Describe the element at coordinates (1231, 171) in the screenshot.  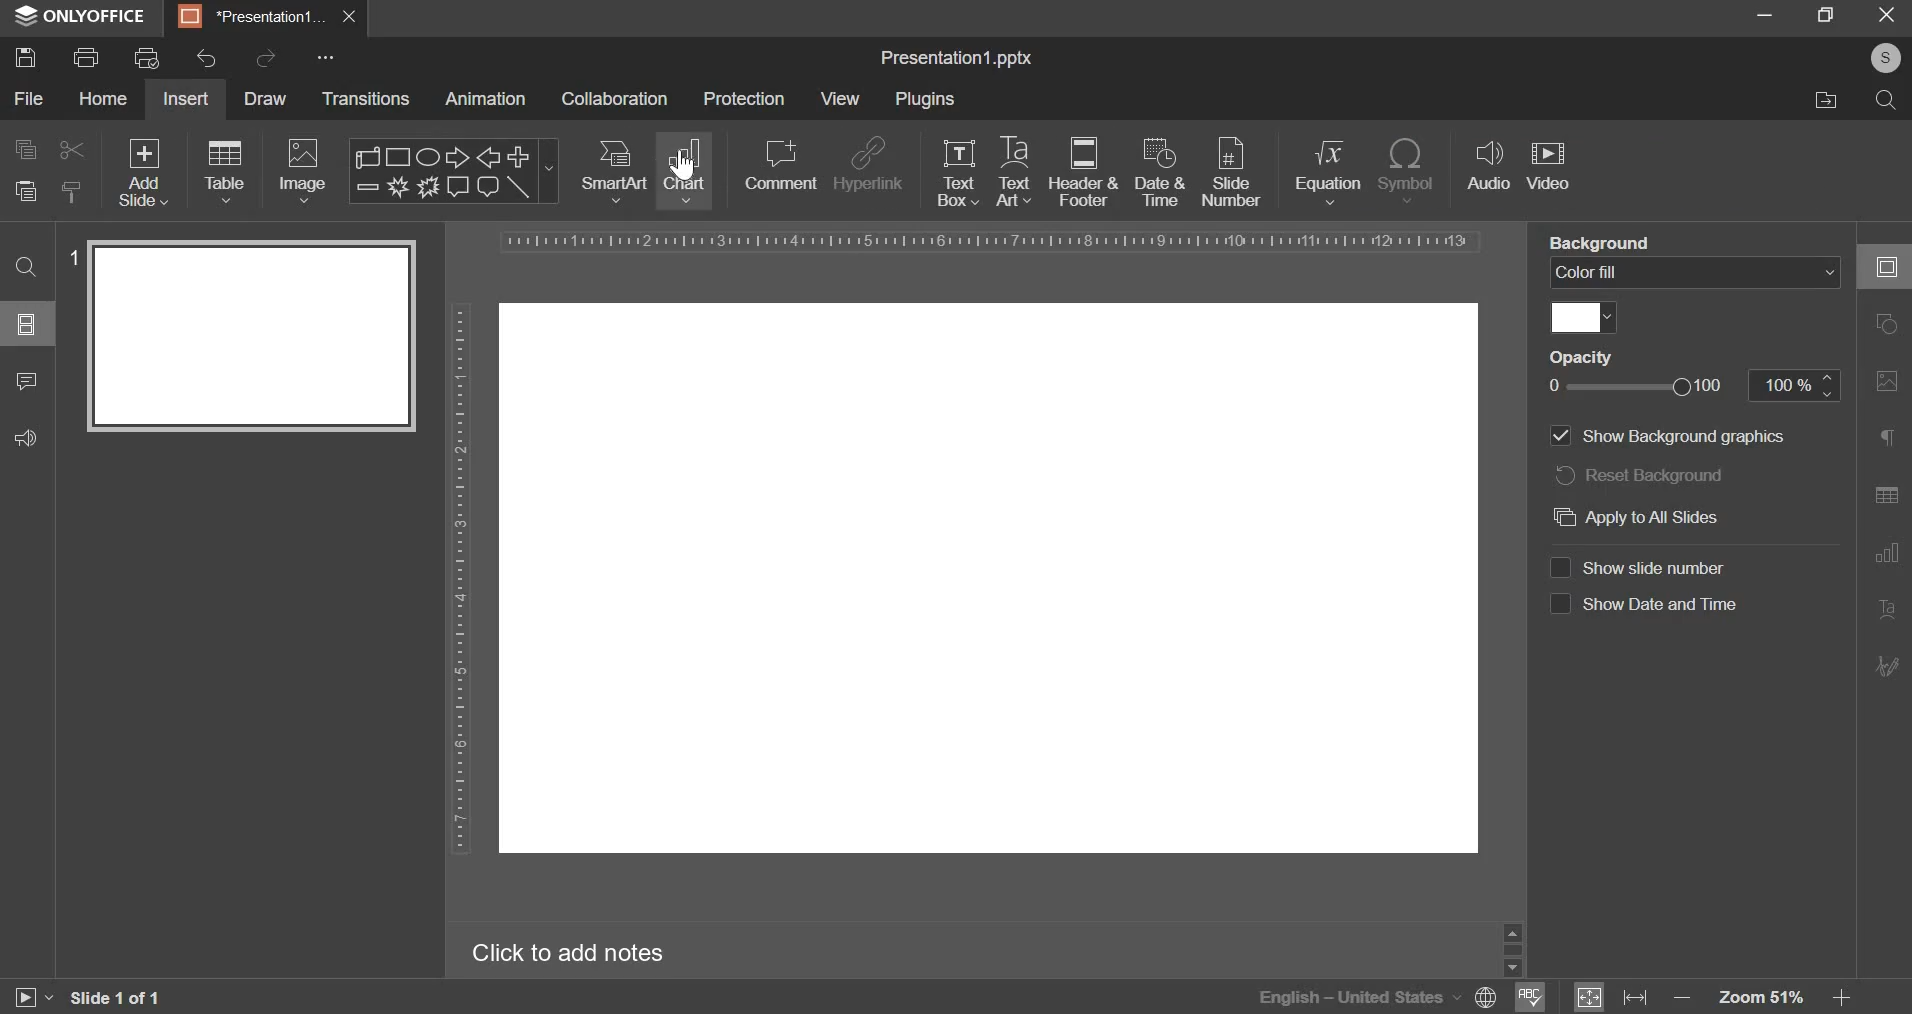
I see `slide number` at that location.